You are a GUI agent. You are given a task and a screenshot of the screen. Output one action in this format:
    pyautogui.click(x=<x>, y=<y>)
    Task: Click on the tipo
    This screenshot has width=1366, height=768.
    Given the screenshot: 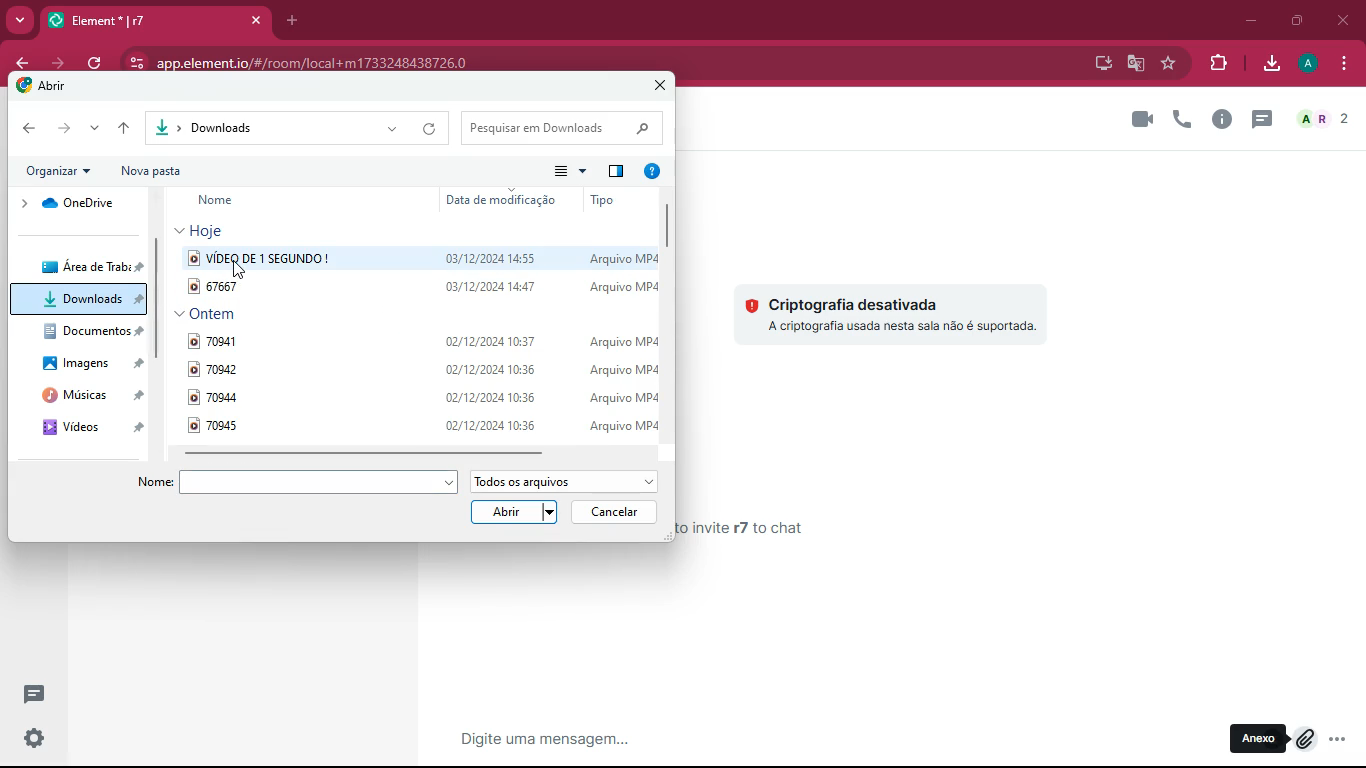 What is the action you would take?
    pyautogui.click(x=609, y=202)
    